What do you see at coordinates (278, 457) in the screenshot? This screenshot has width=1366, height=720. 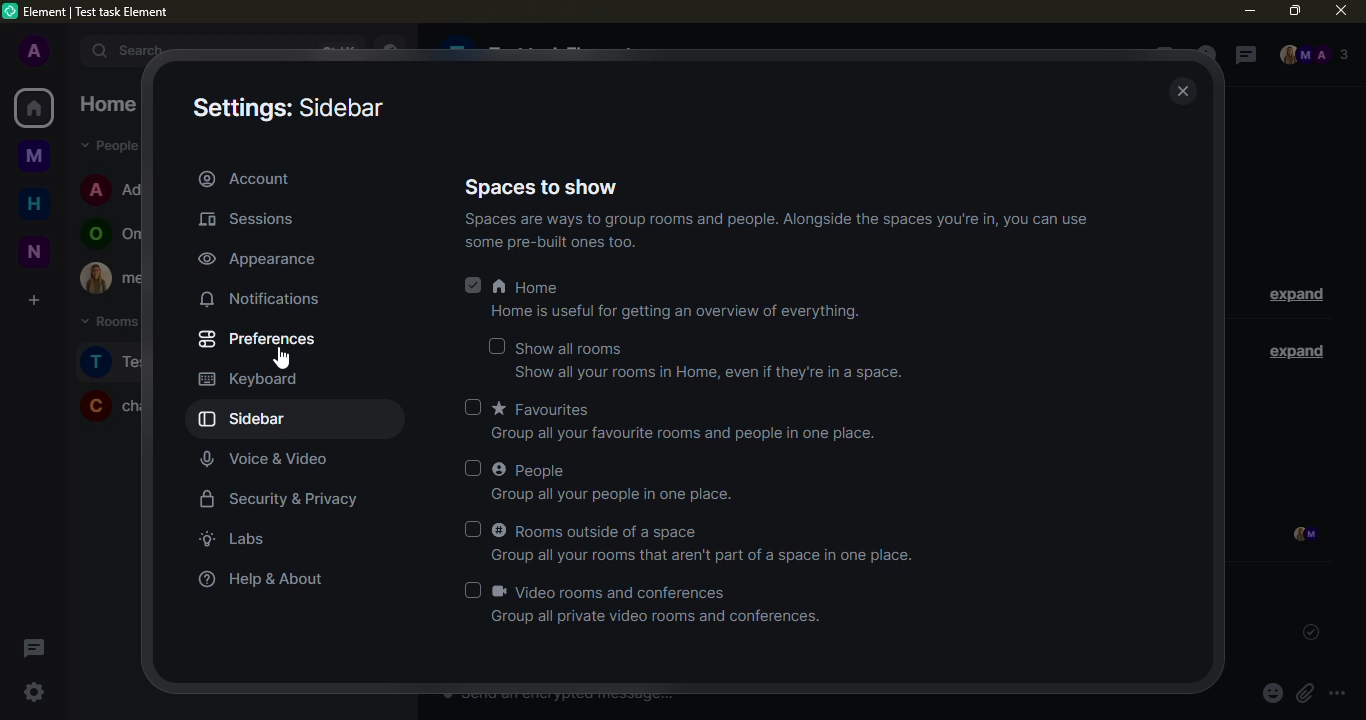 I see `voice video` at bounding box center [278, 457].